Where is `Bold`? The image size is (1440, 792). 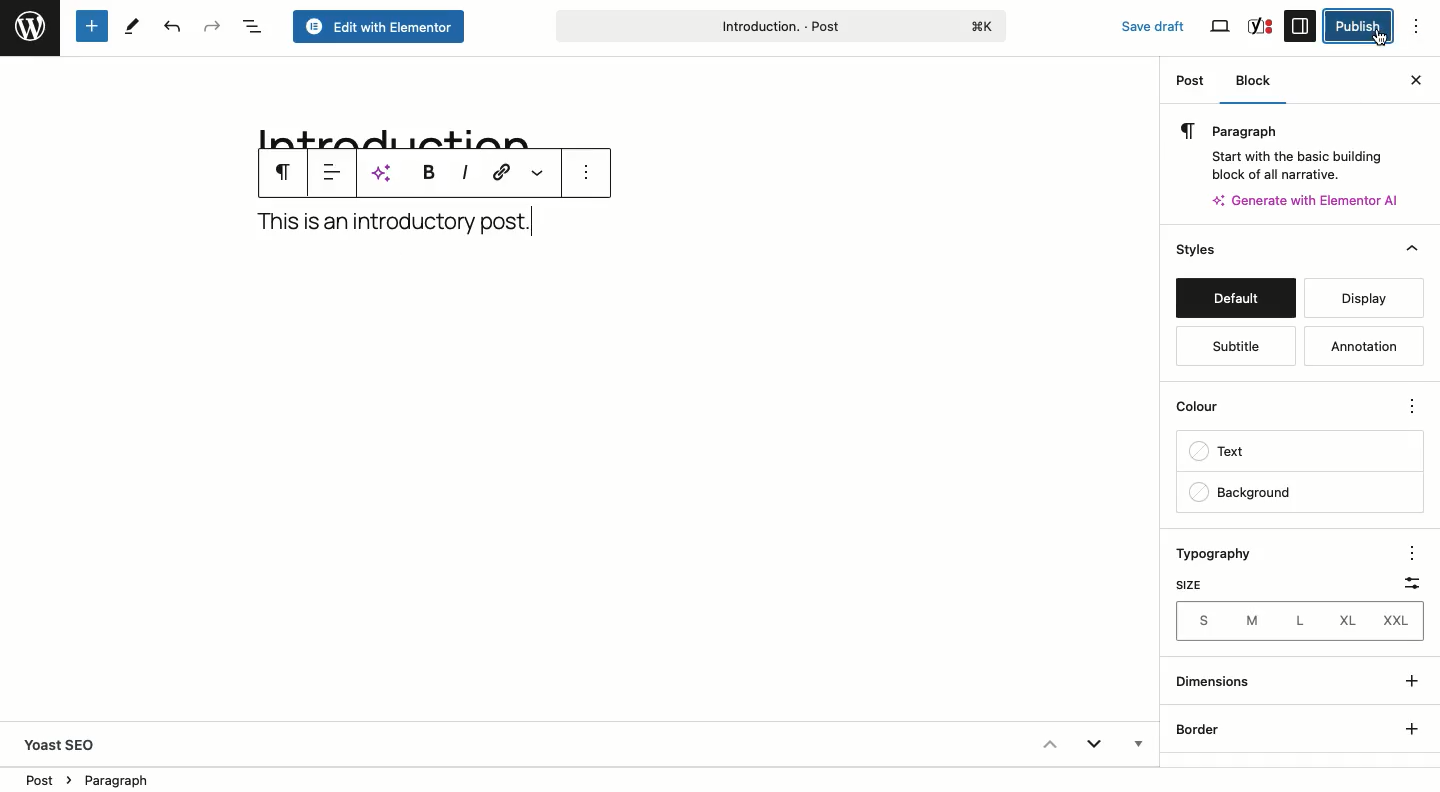 Bold is located at coordinates (428, 173).